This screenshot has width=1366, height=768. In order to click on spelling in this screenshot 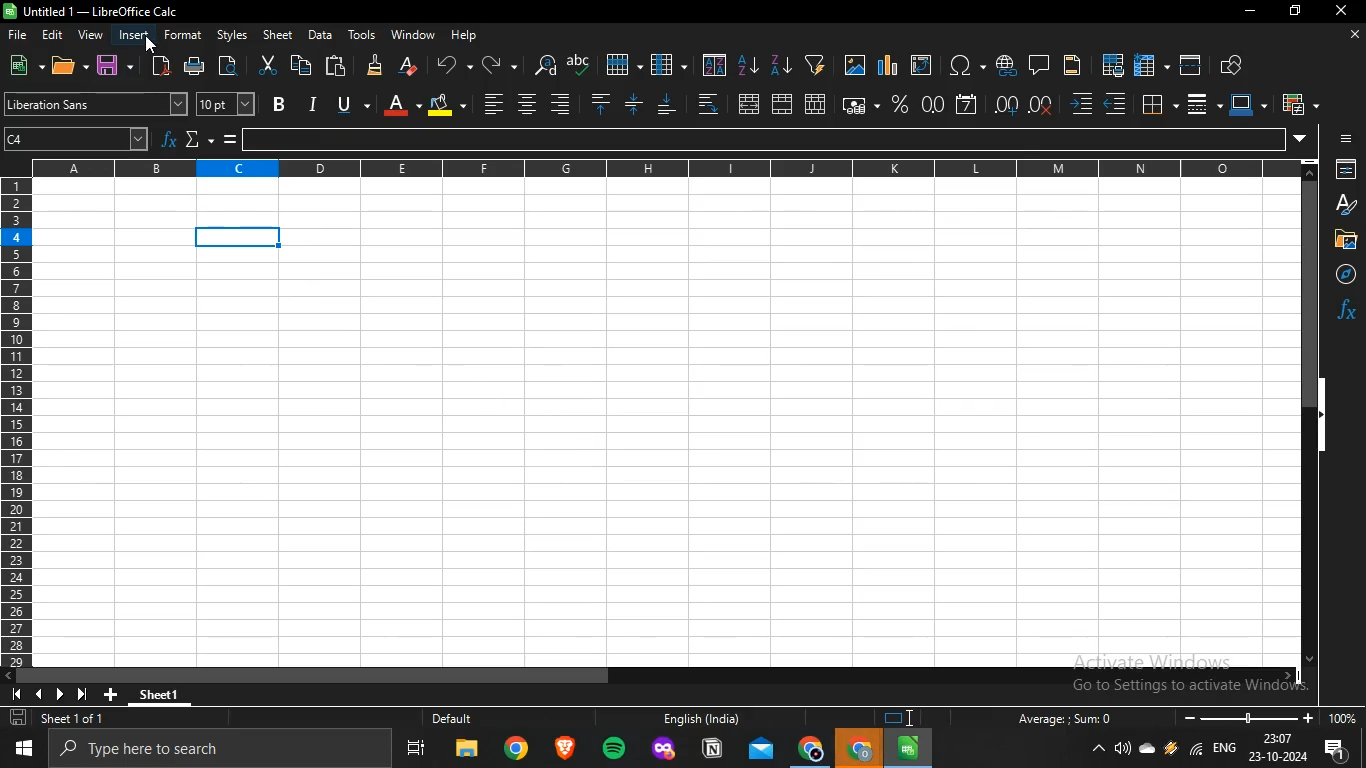, I will do `click(579, 64)`.